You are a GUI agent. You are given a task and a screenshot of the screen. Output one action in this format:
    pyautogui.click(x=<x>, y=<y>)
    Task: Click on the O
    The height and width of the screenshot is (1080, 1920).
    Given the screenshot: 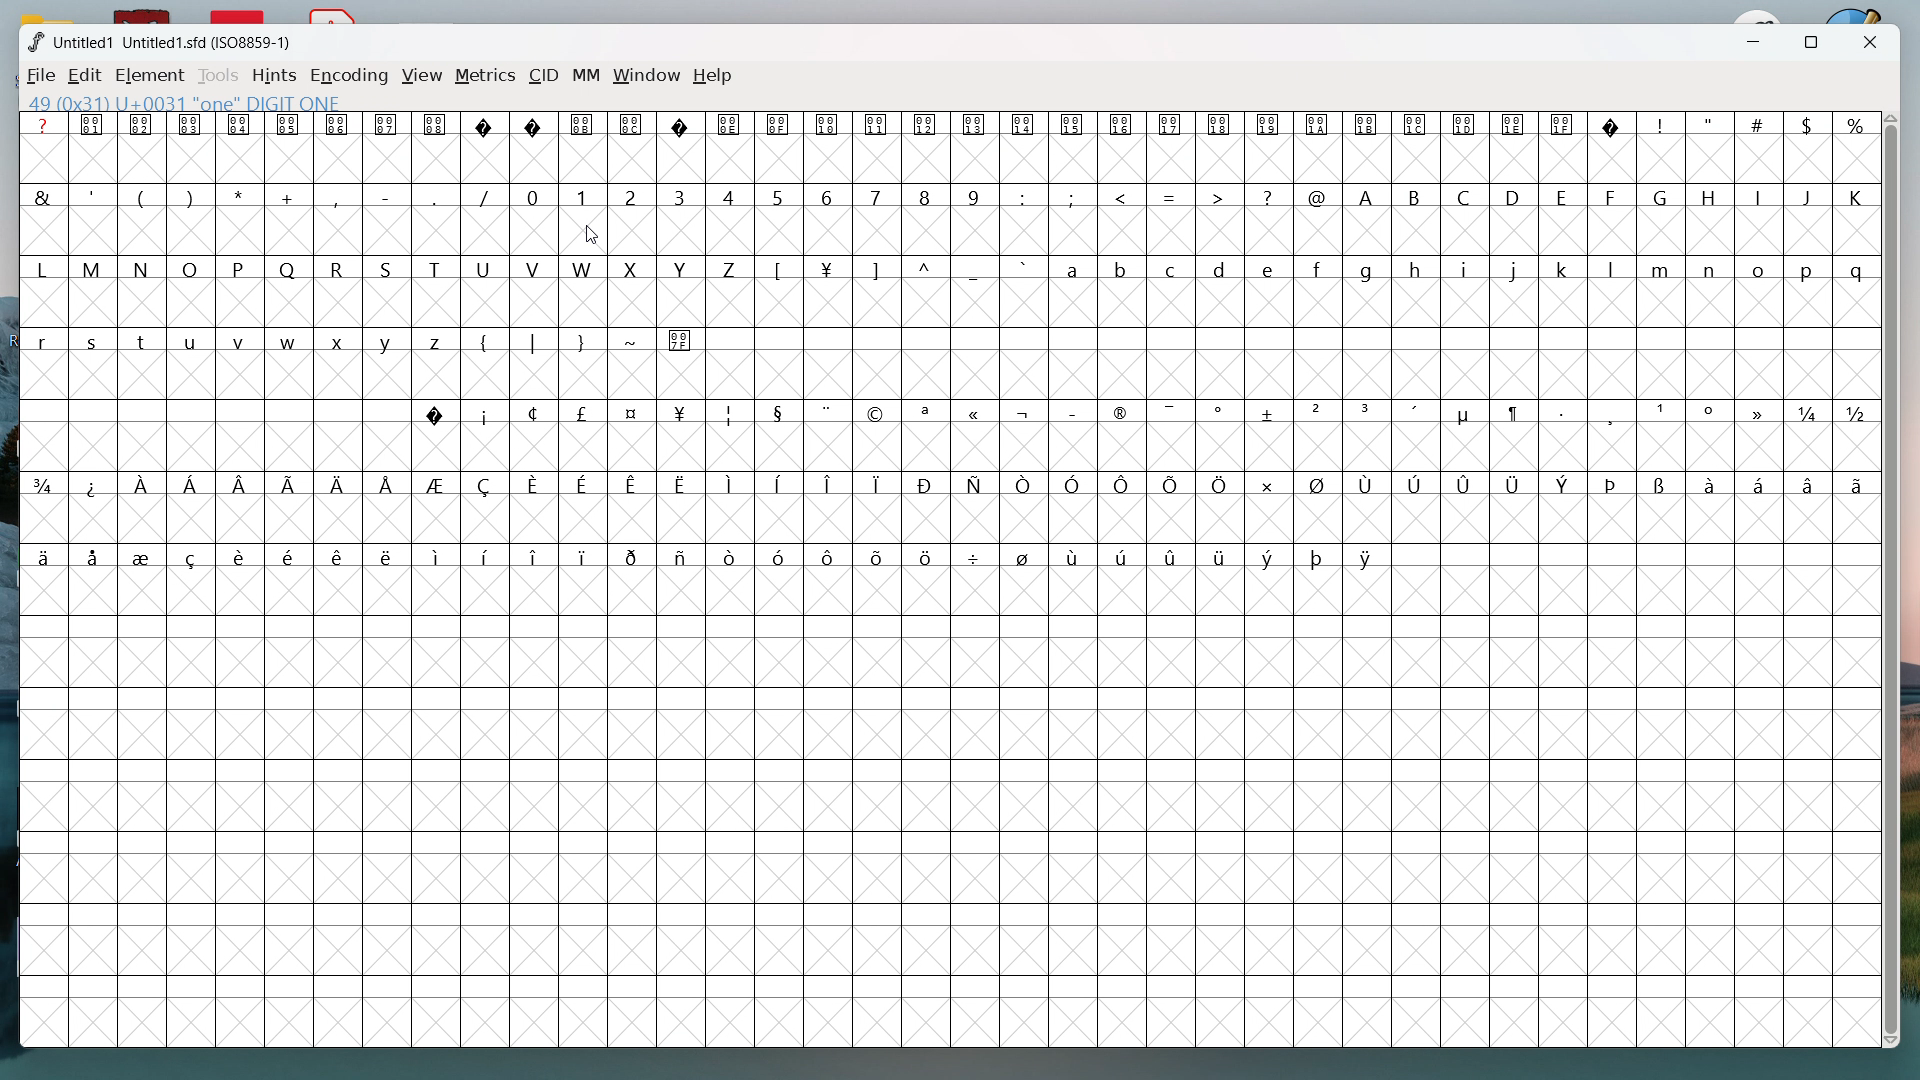 What is the action you would take?
    pyautogui.click(x=190, y=267)
    